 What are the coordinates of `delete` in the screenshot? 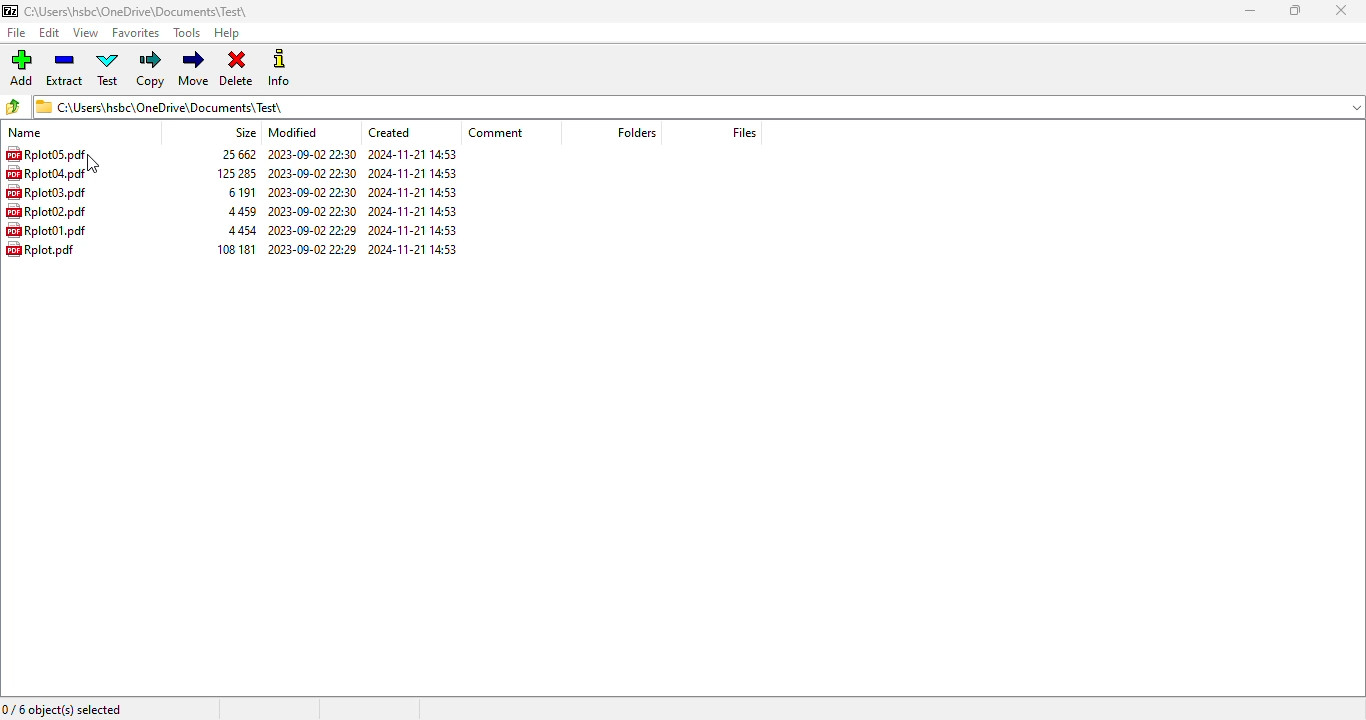 It's located at (238, 69).